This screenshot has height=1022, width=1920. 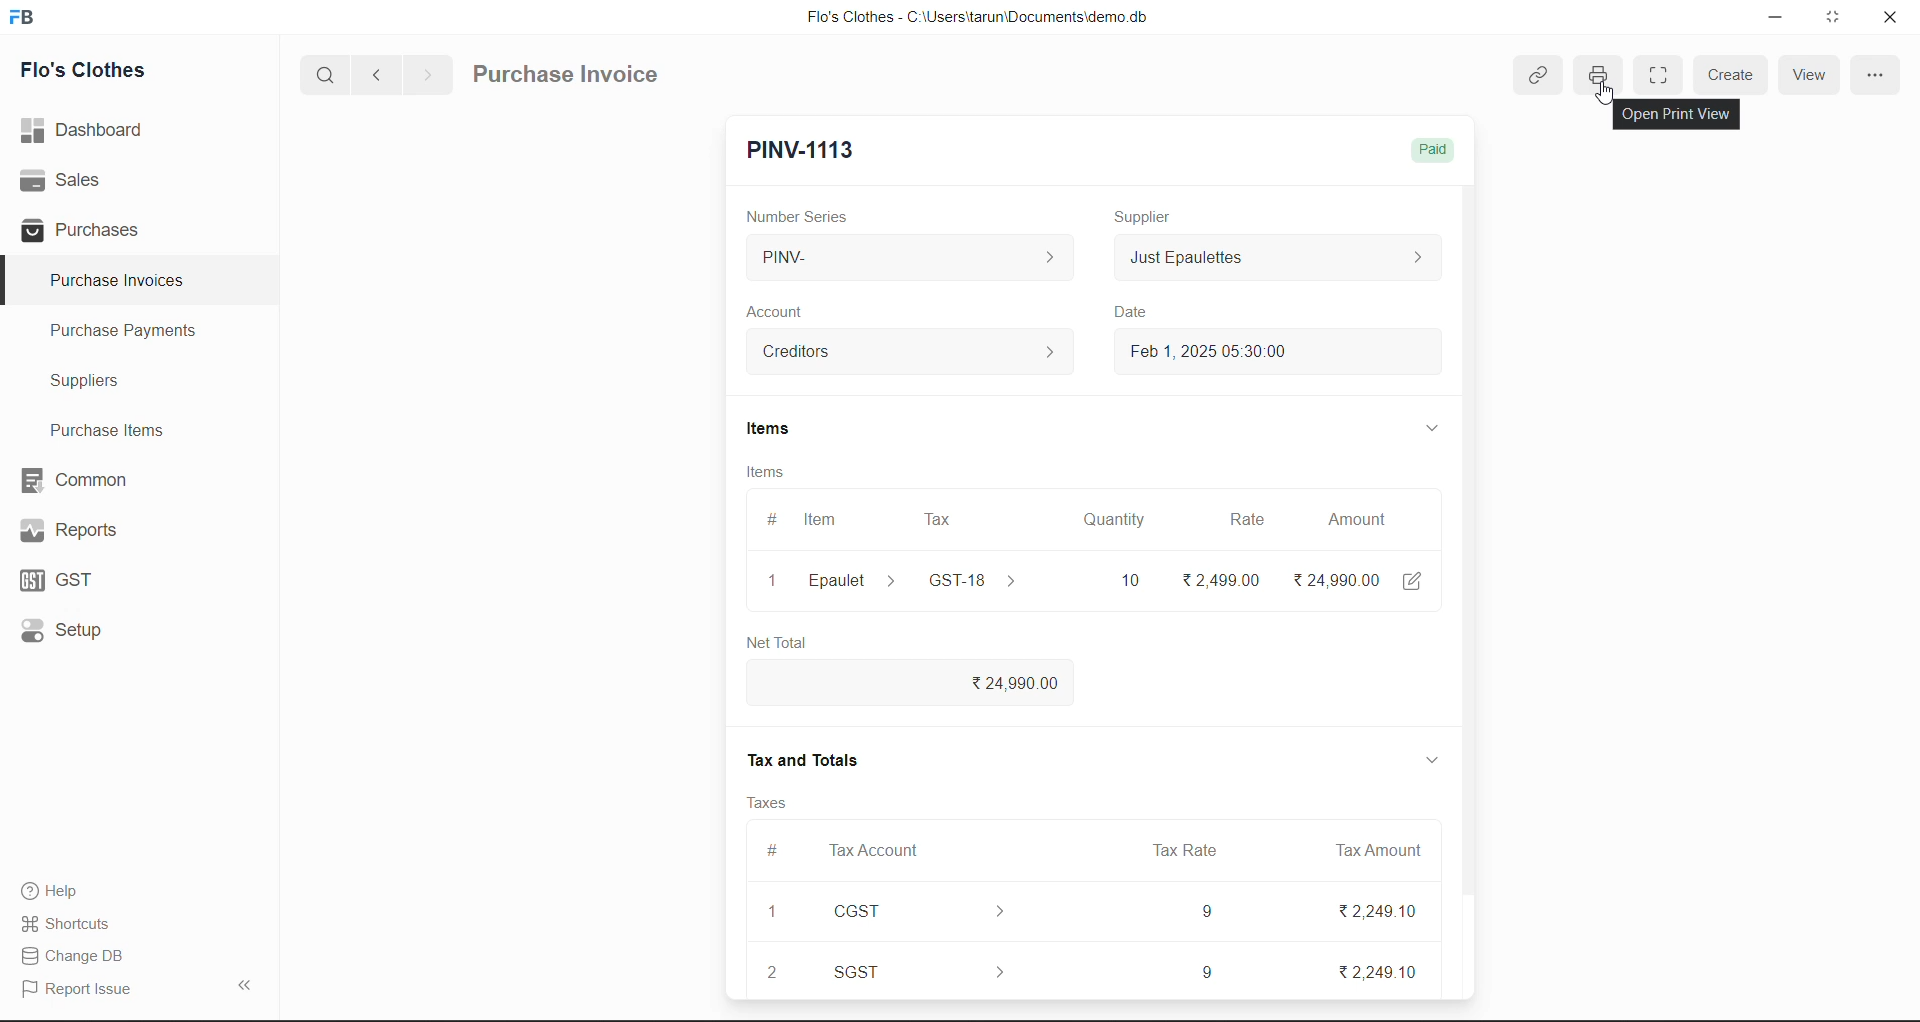 I want to click on Date, so click(x=1138, y=314).